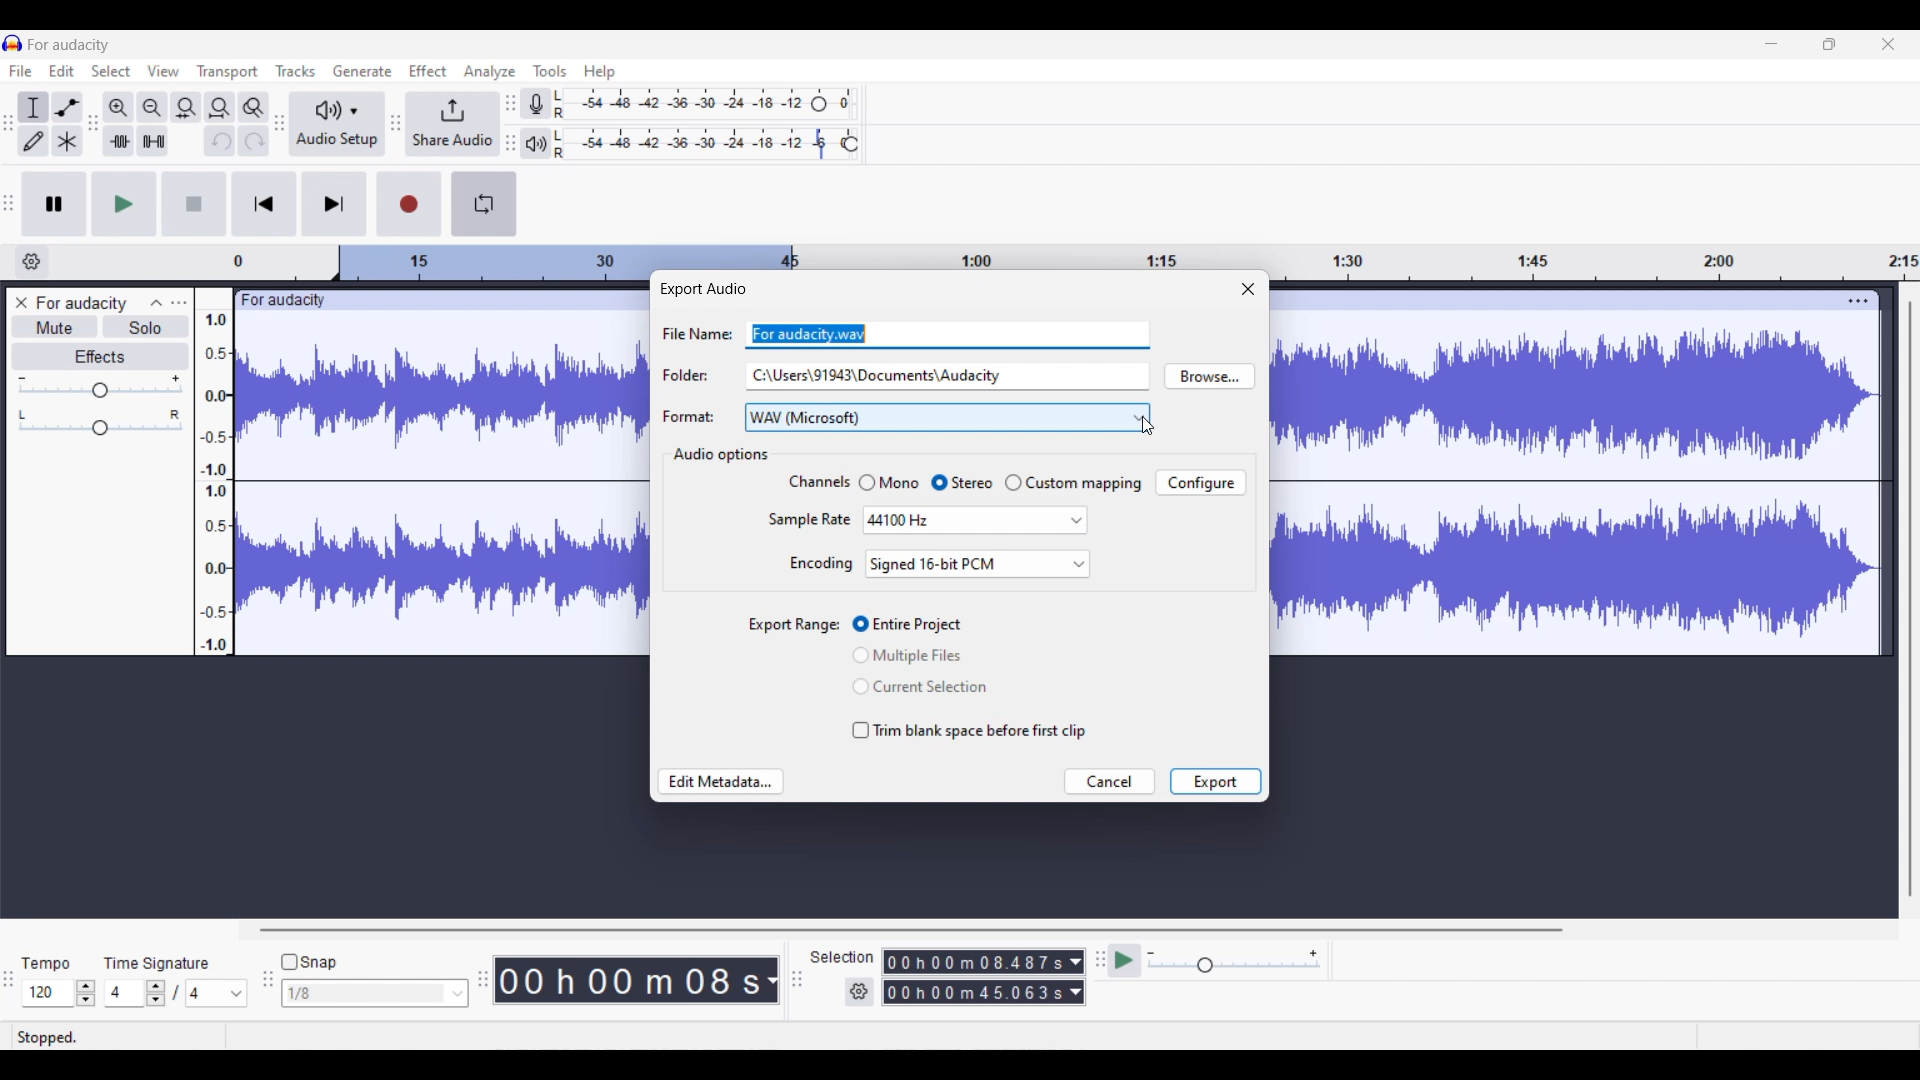 The height and width of the screenshot is (1080, 1920). What do you see at coordinates (67, 141) in the screenshot?
I see `Multi-tool` at bounding box center [67, 141].